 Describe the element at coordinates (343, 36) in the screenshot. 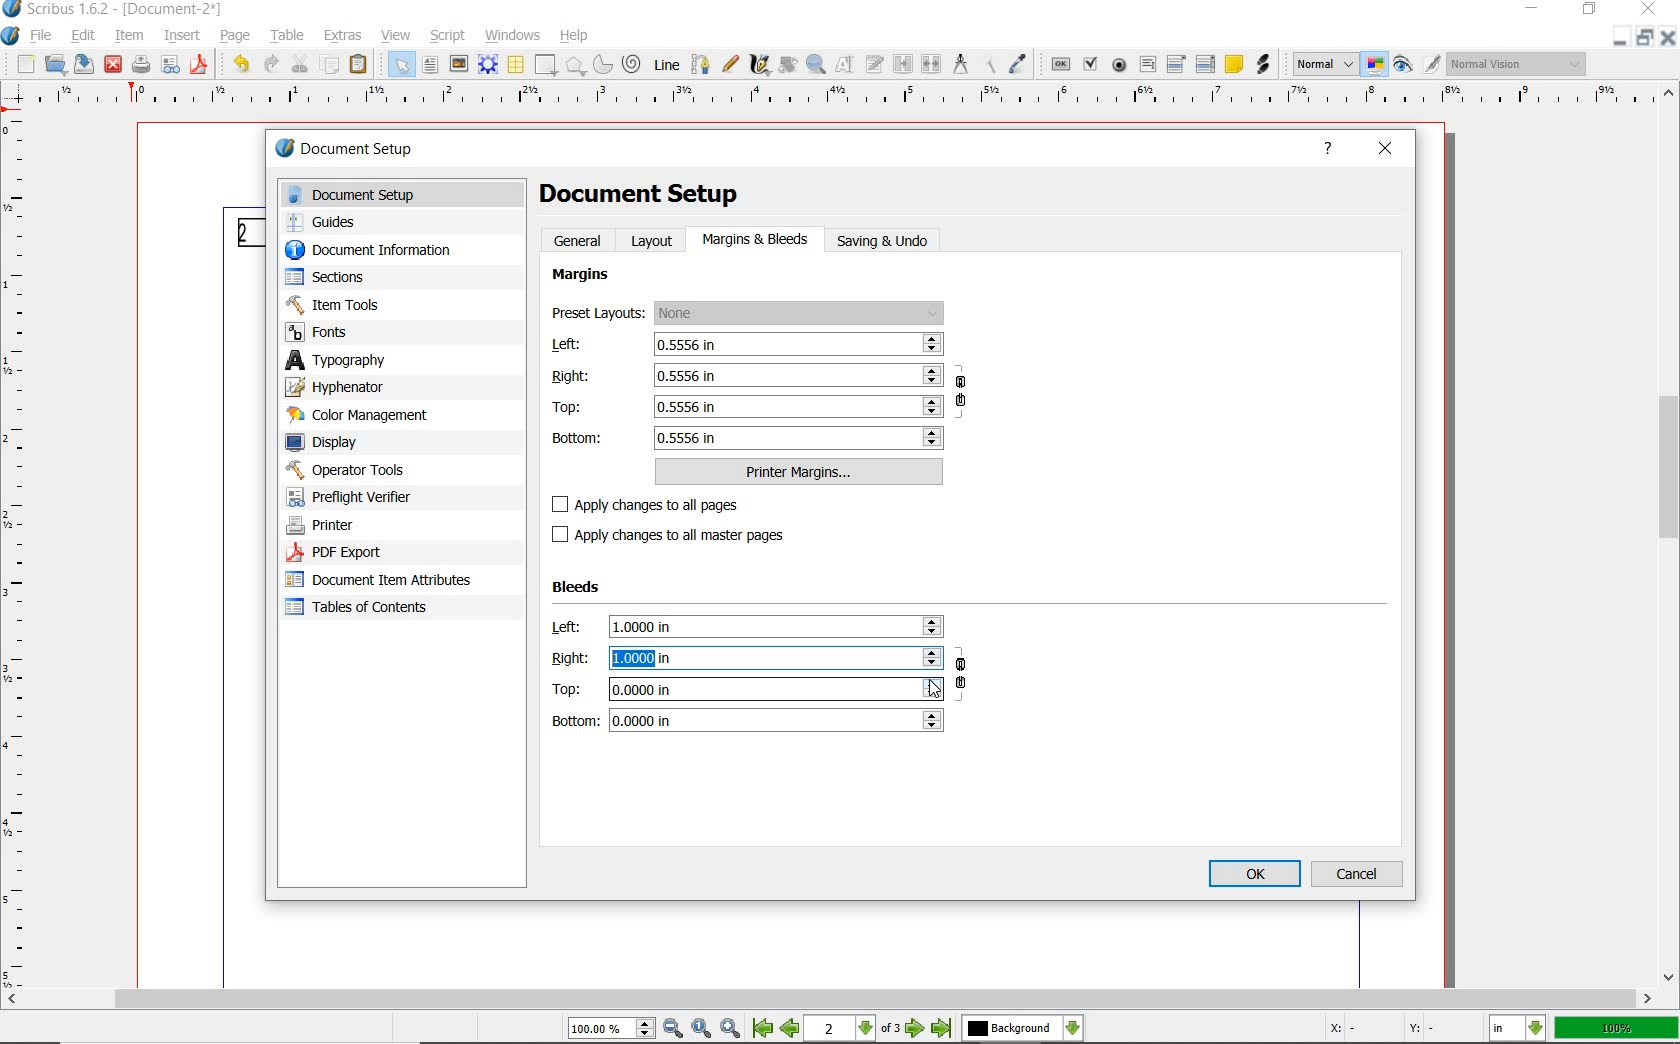

I see `extras` at that location.